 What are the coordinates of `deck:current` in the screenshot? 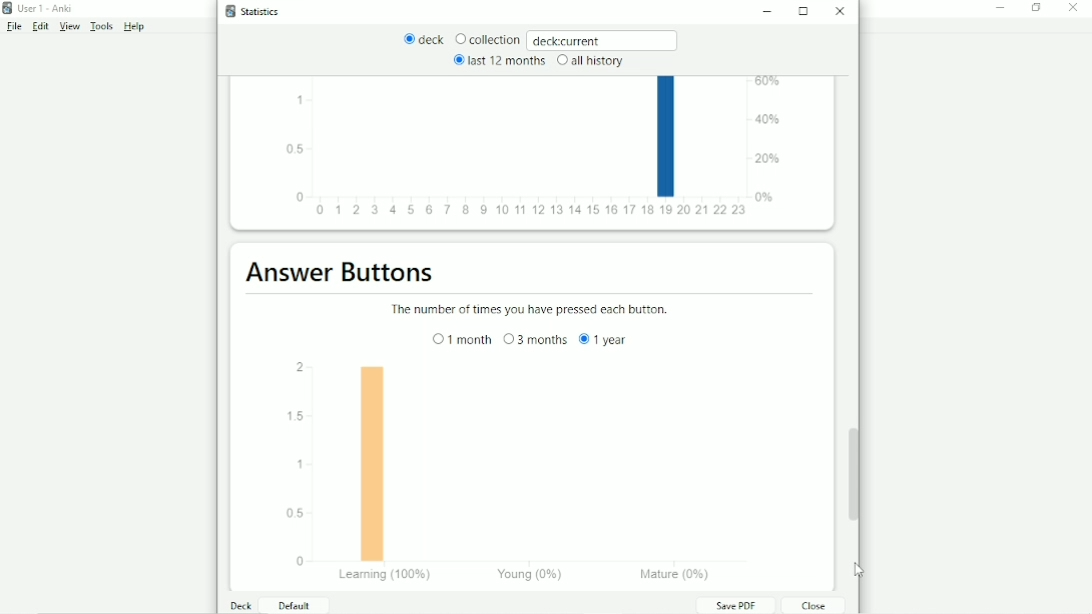 It's located at (604, 39).